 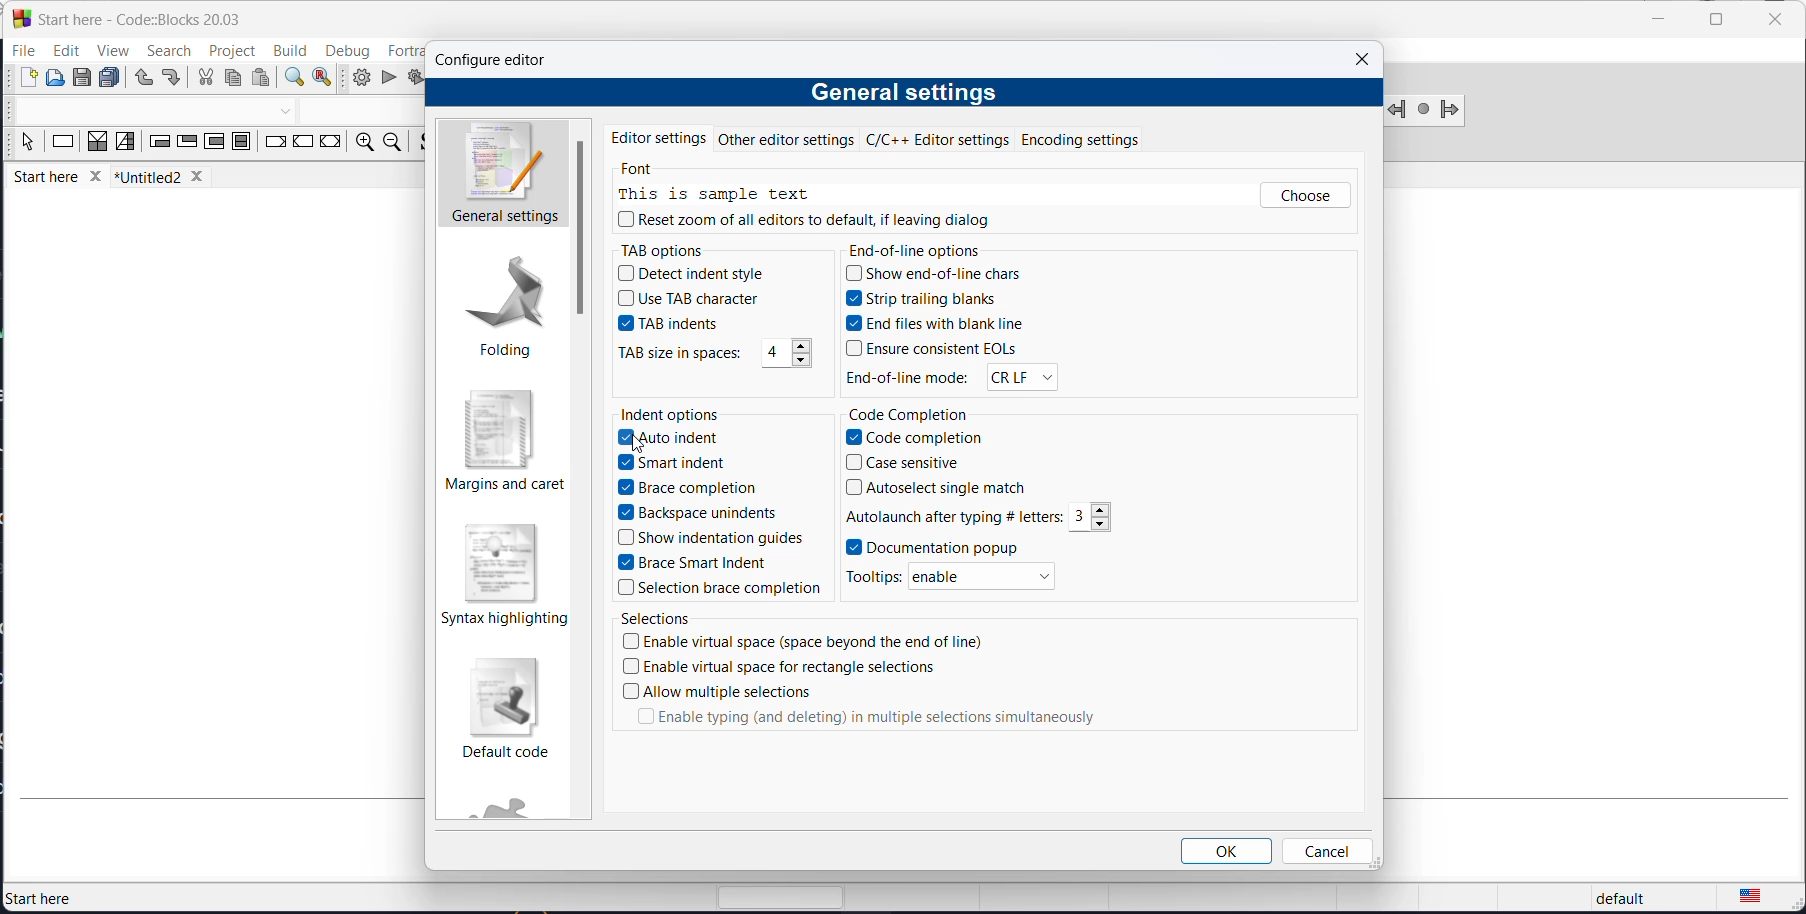 What do you see at coordinates (698, 513) in the screenshot?
I see `backspace unindent` at bounding box center [698, 513].